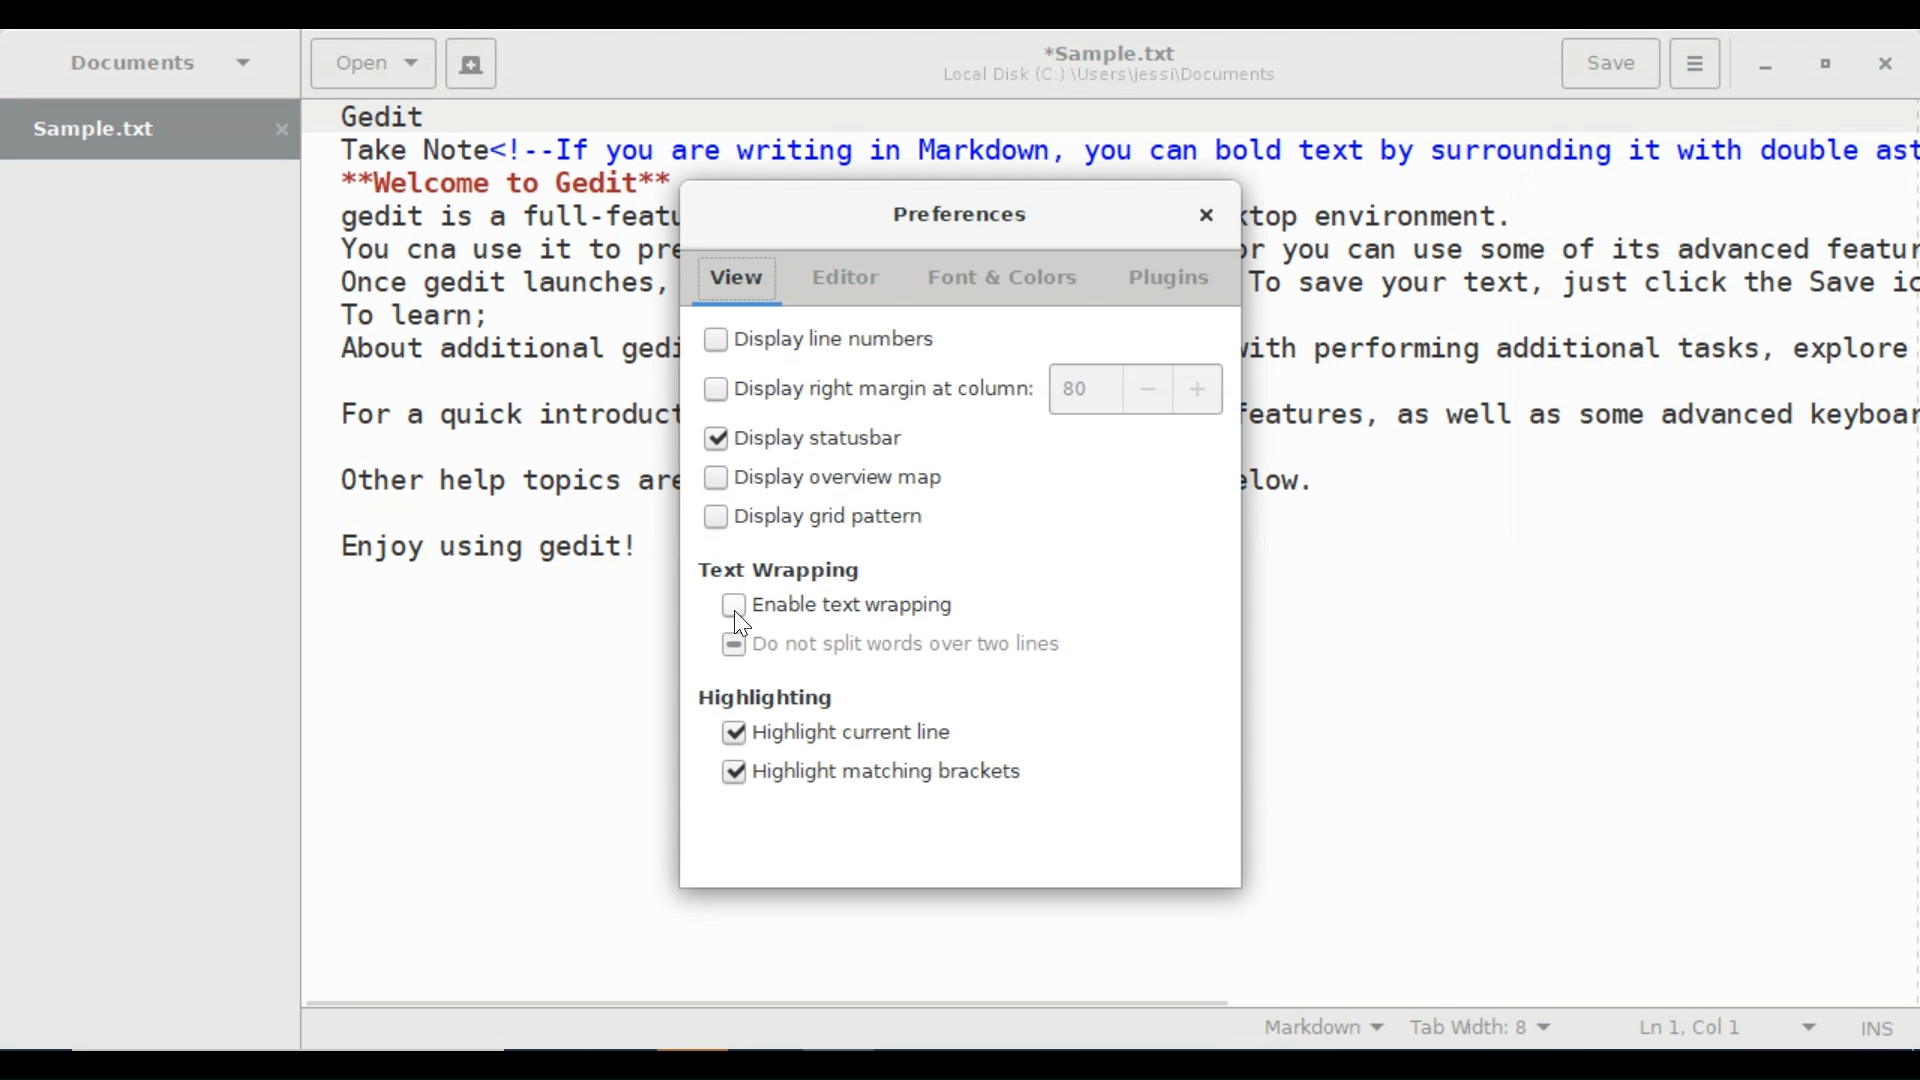 This screenshot has width=1920, height=1080. I want to click on Tab Width, so click(1489, 1026).